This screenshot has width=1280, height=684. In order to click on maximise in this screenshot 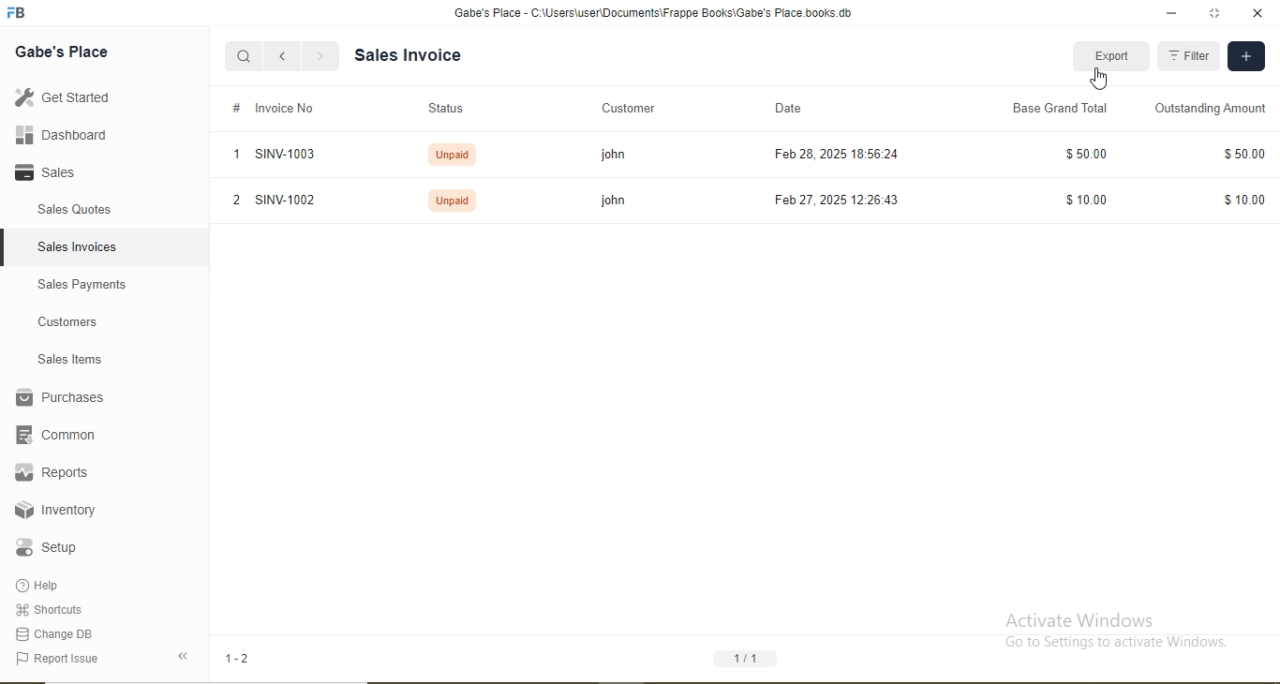, I will do `click(1217, 11)`.